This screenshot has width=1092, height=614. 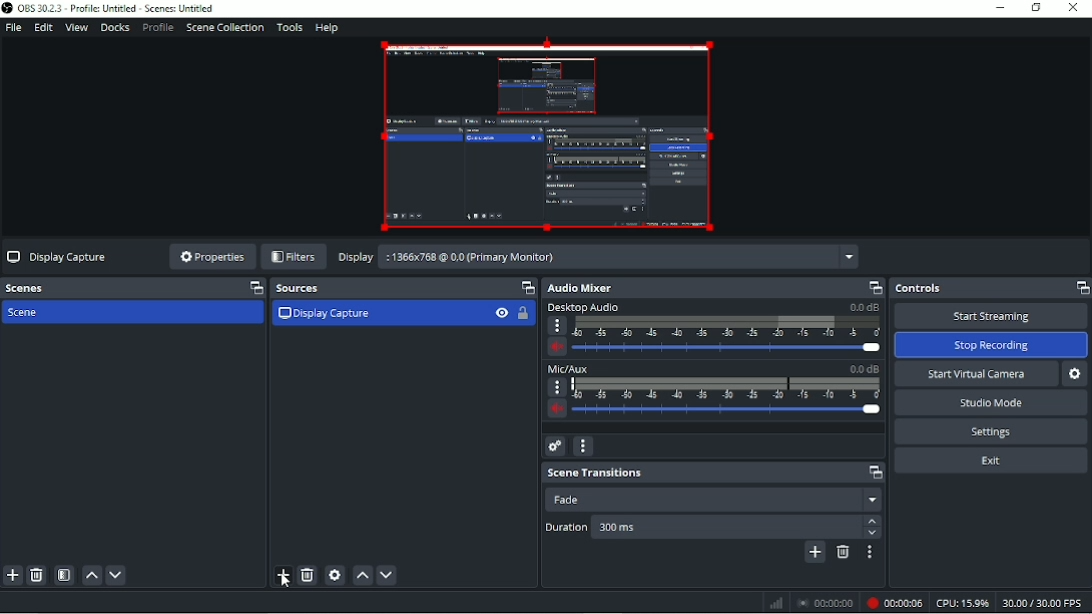 What do you see at coordinates (1045, 602) in the screenshot?
I see `30.00/30.00 FPS` at bounding box center [1045, 602].